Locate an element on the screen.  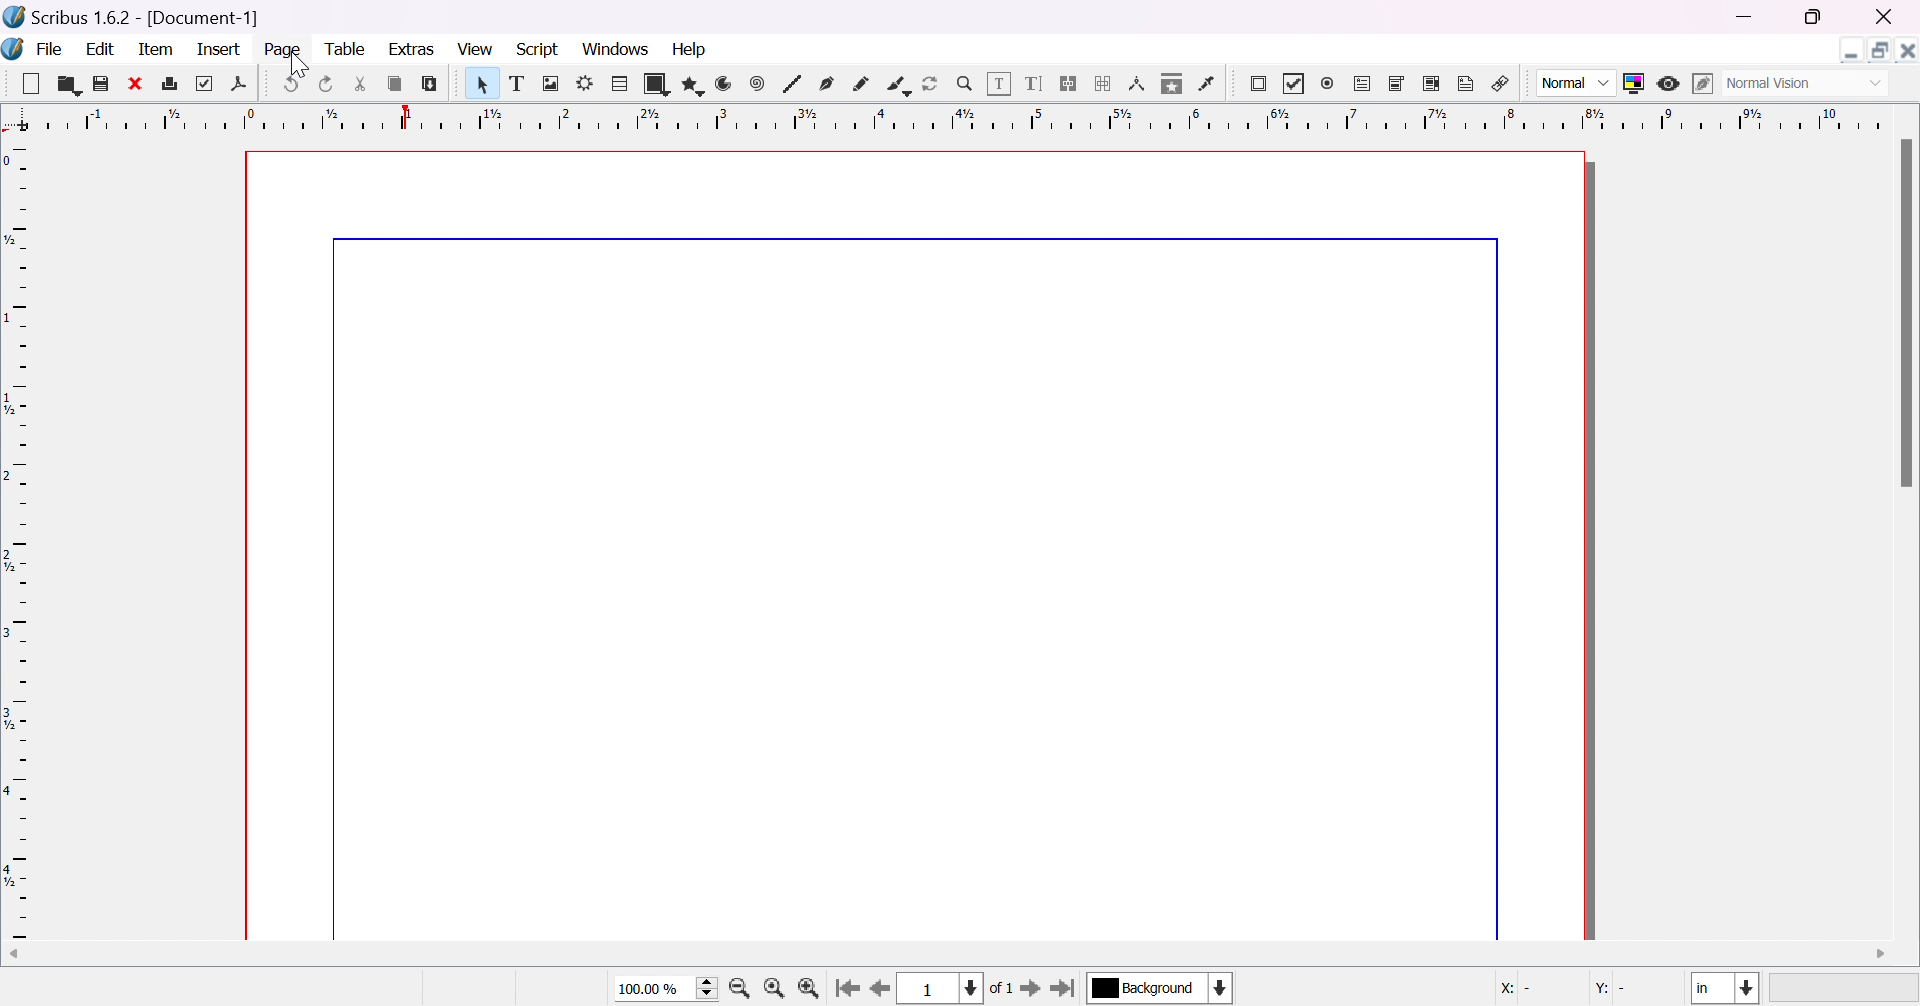
go to previous page is located at coordinates (880, 989).